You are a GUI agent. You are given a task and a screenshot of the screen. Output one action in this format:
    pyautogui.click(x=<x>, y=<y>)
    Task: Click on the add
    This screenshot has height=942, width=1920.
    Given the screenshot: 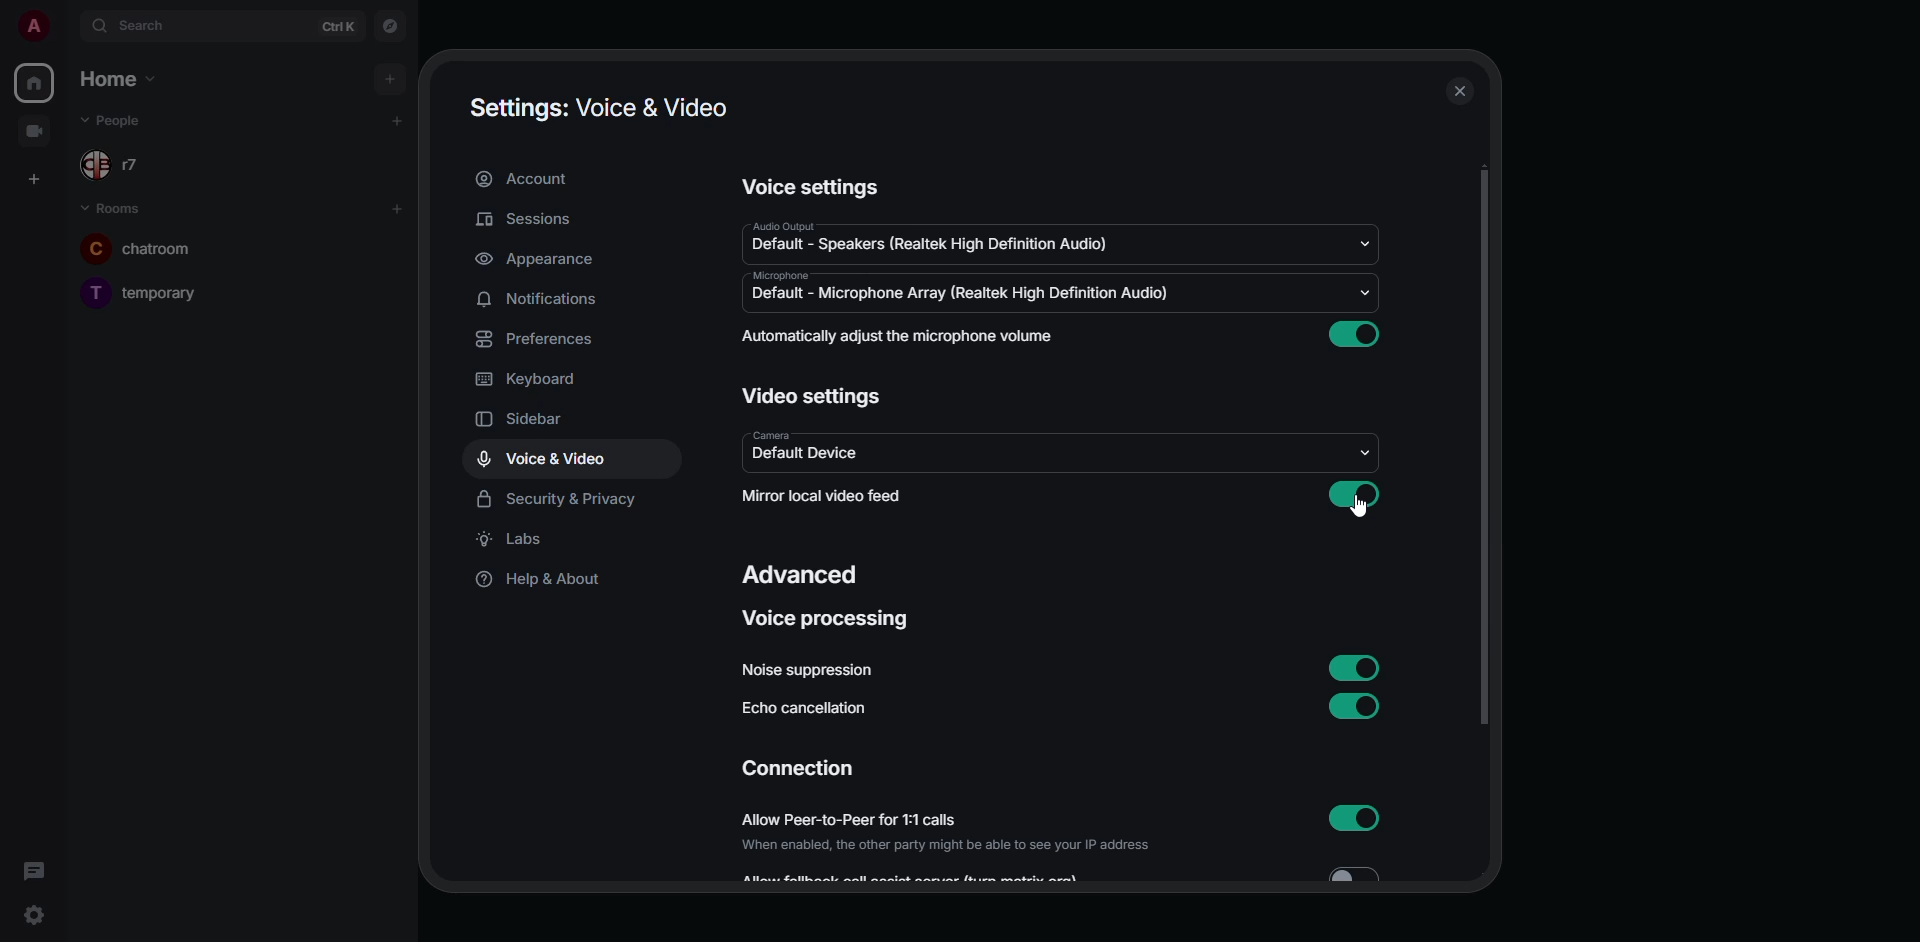 What is the action you would take?
    pyautogui.click(x=385, y=77)
    